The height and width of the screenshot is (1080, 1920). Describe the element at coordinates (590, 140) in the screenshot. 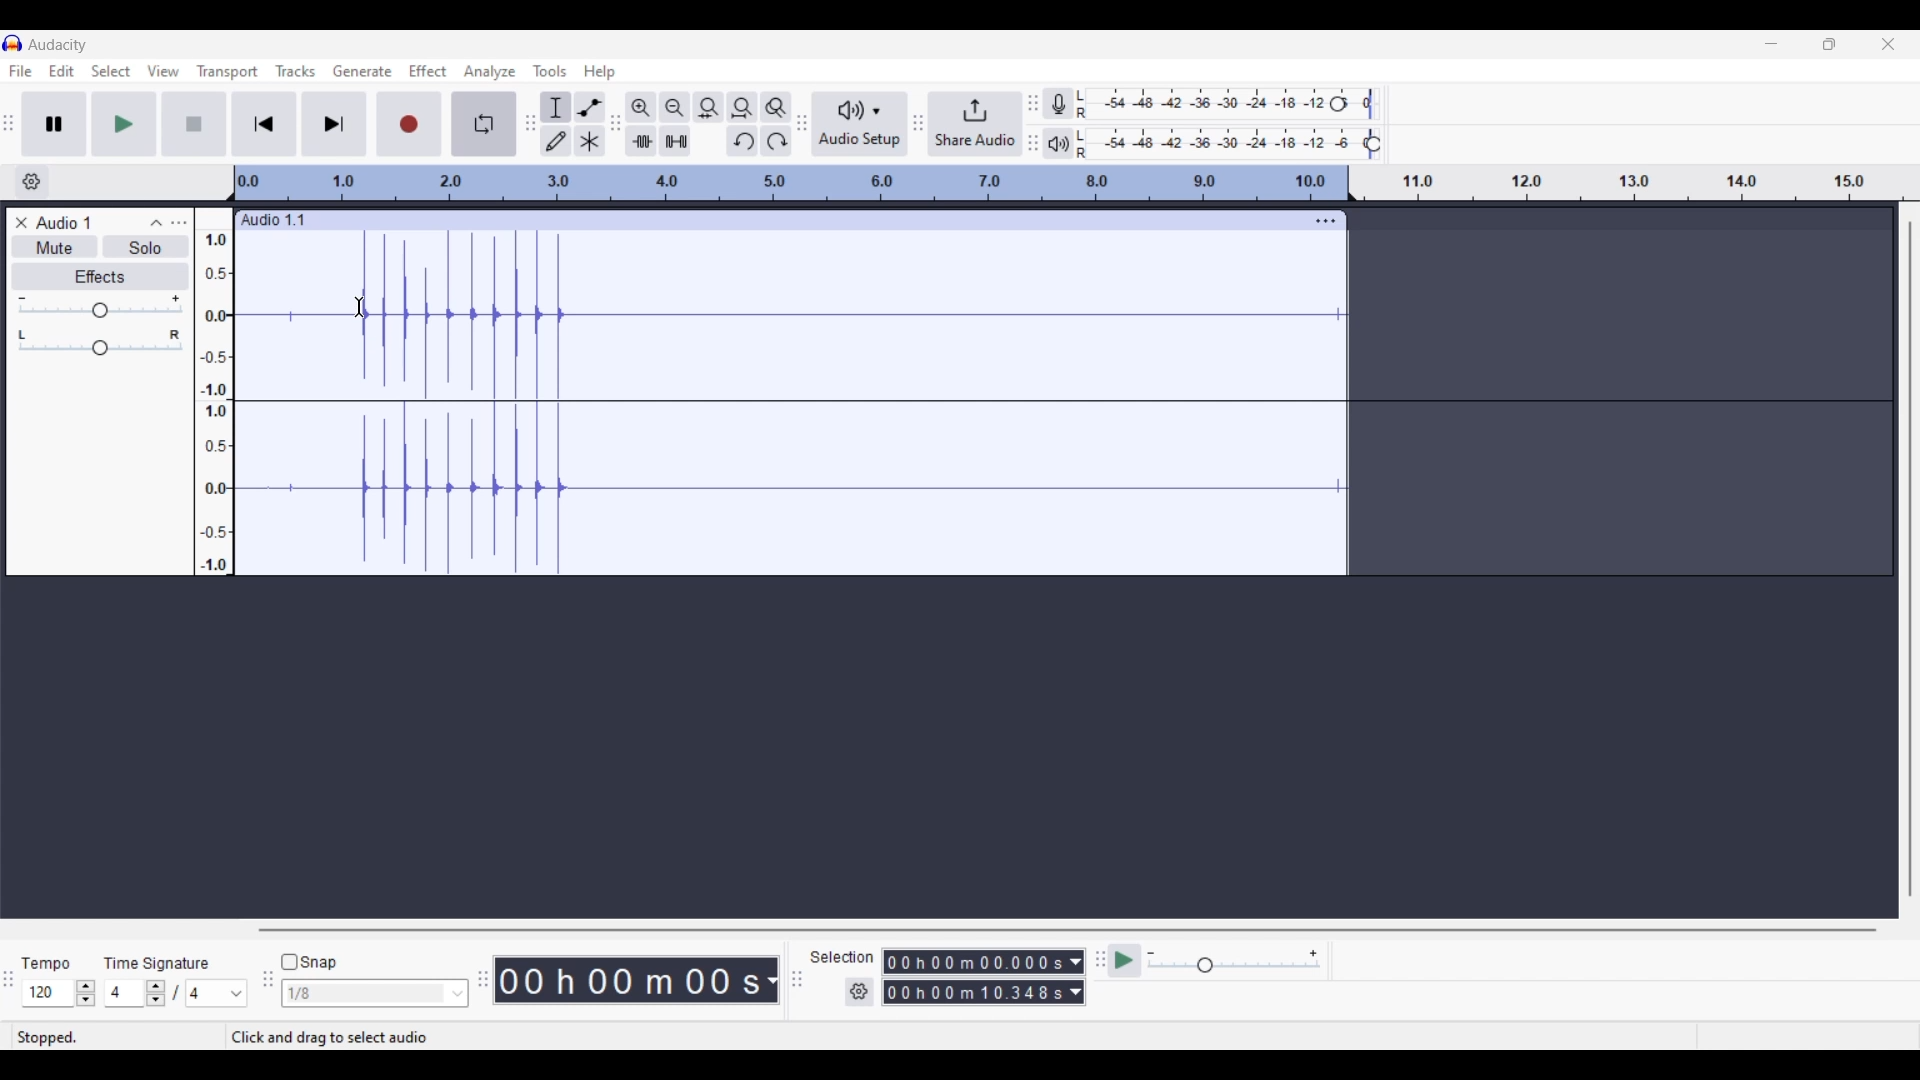

I see `Multi-tool` at that location.